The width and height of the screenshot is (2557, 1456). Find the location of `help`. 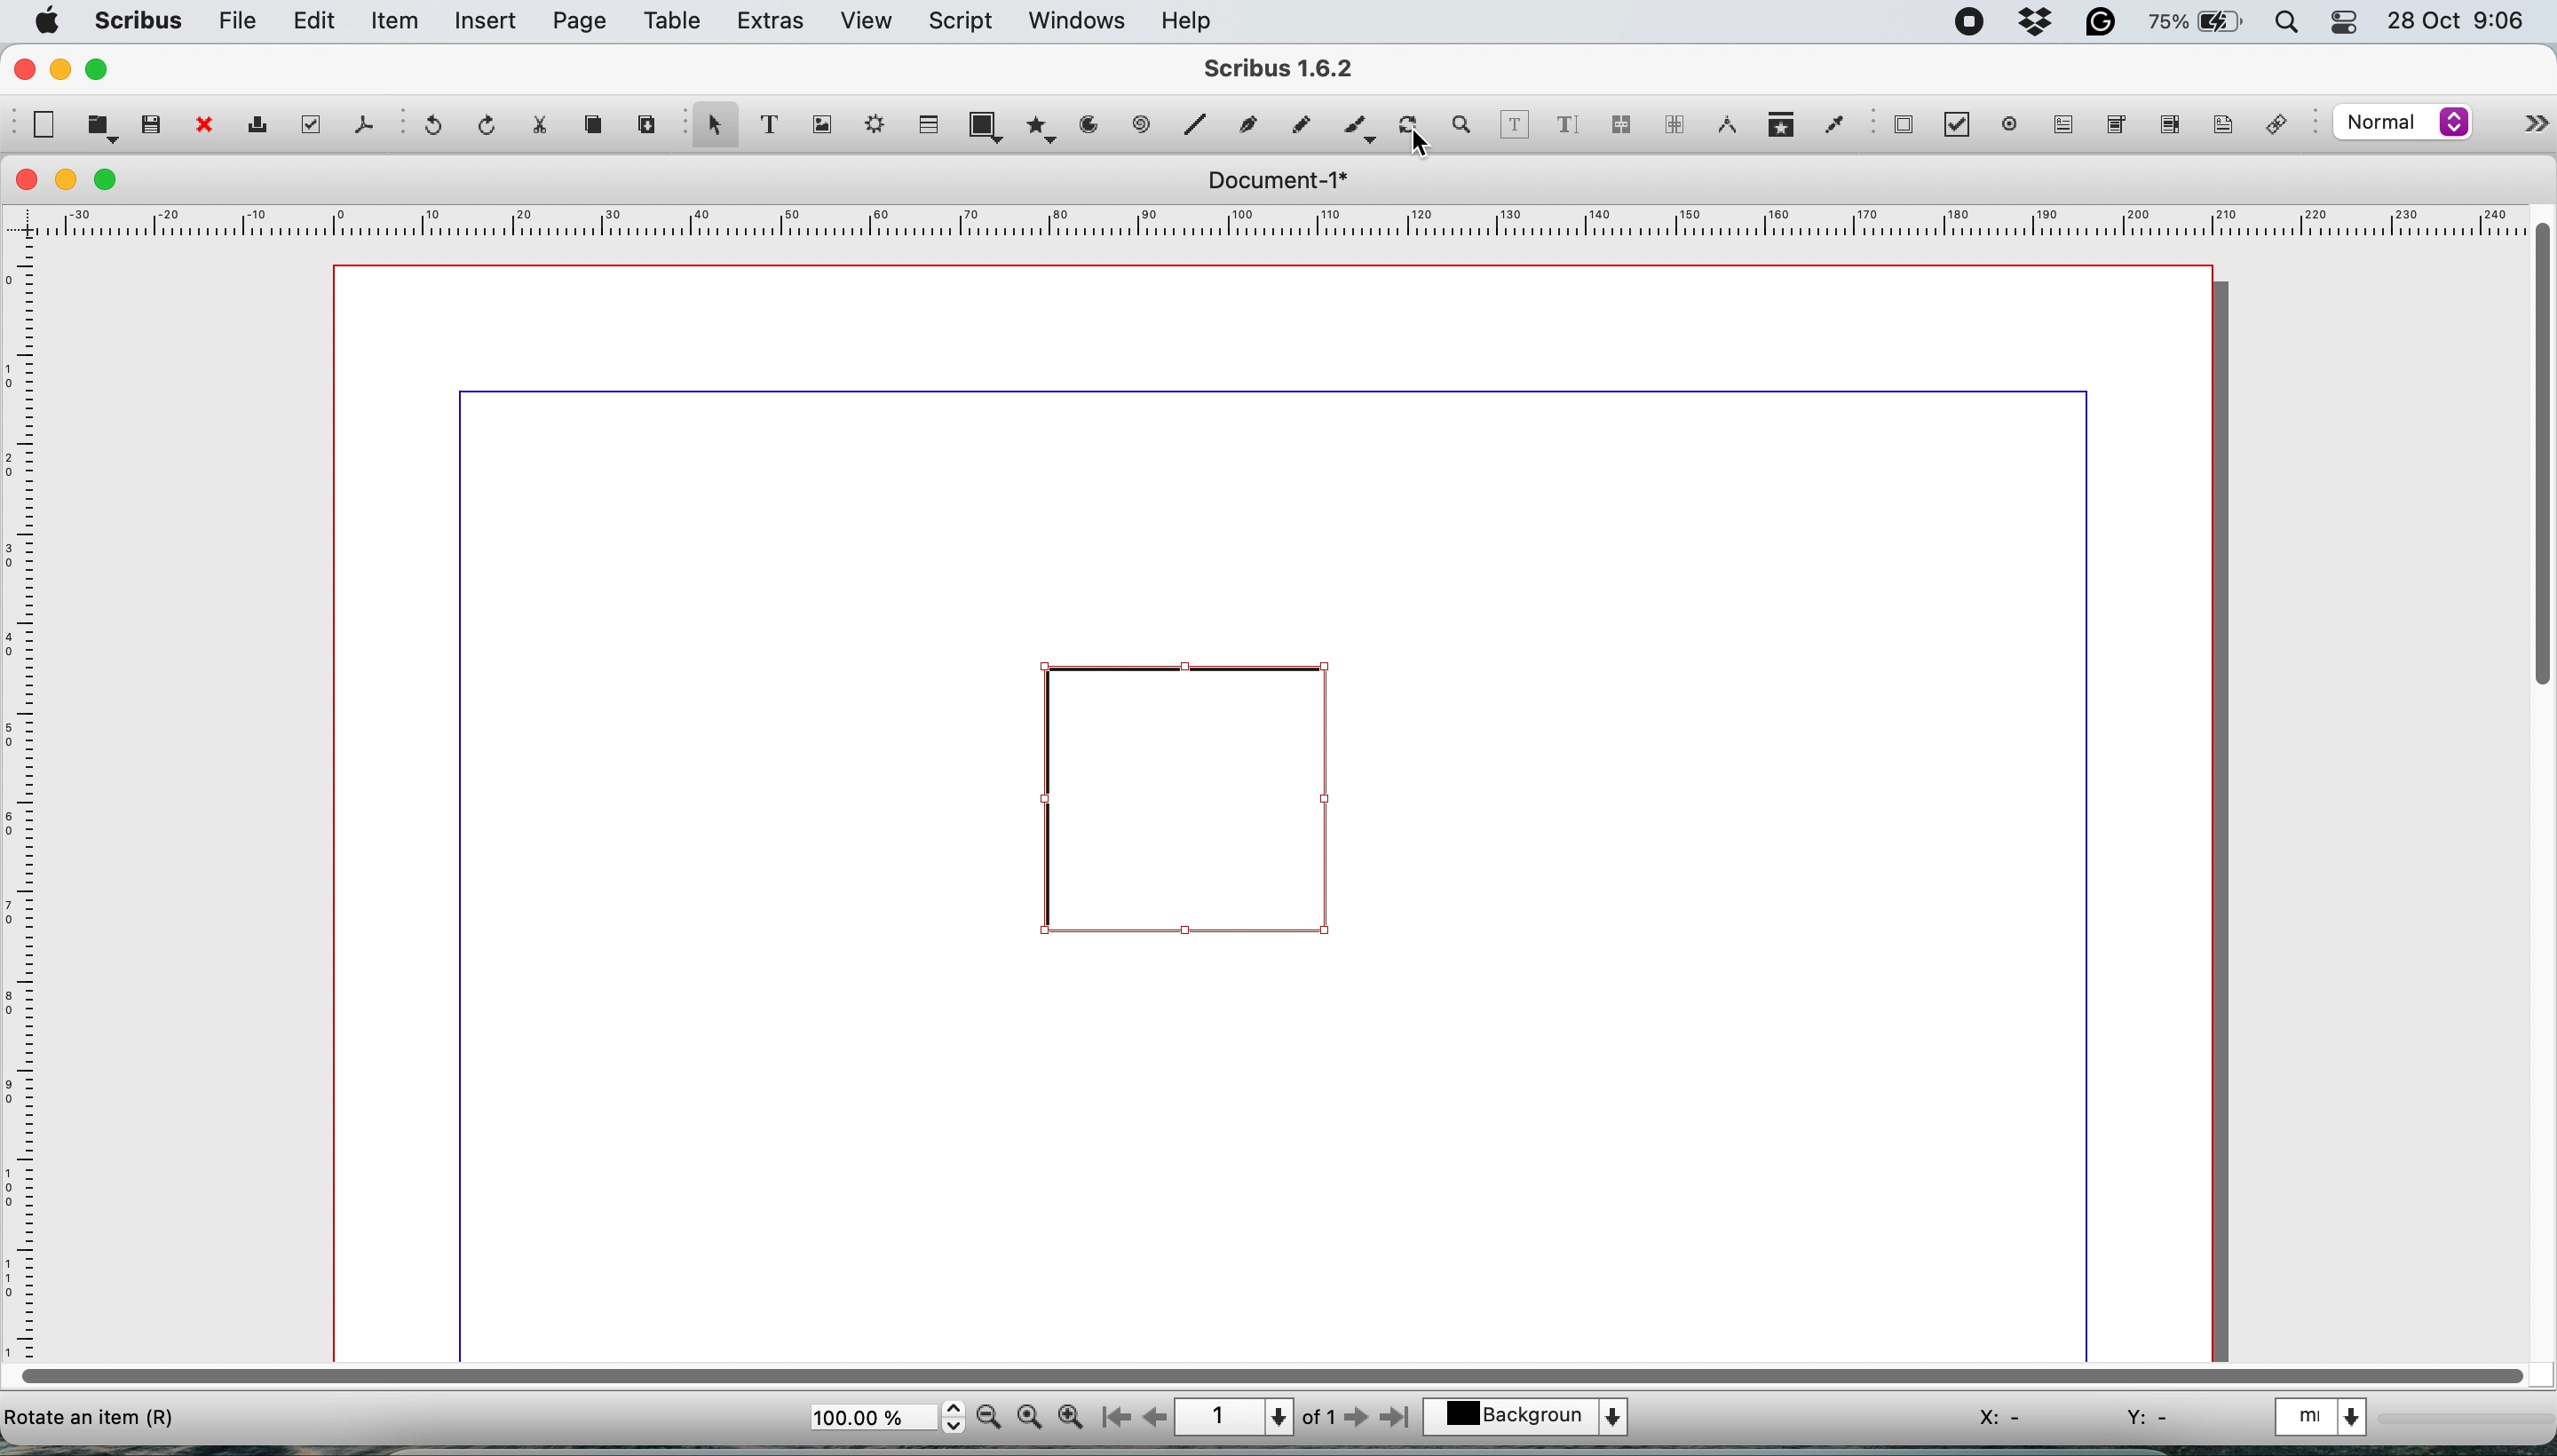

help is located at coordinates (1195, 20).